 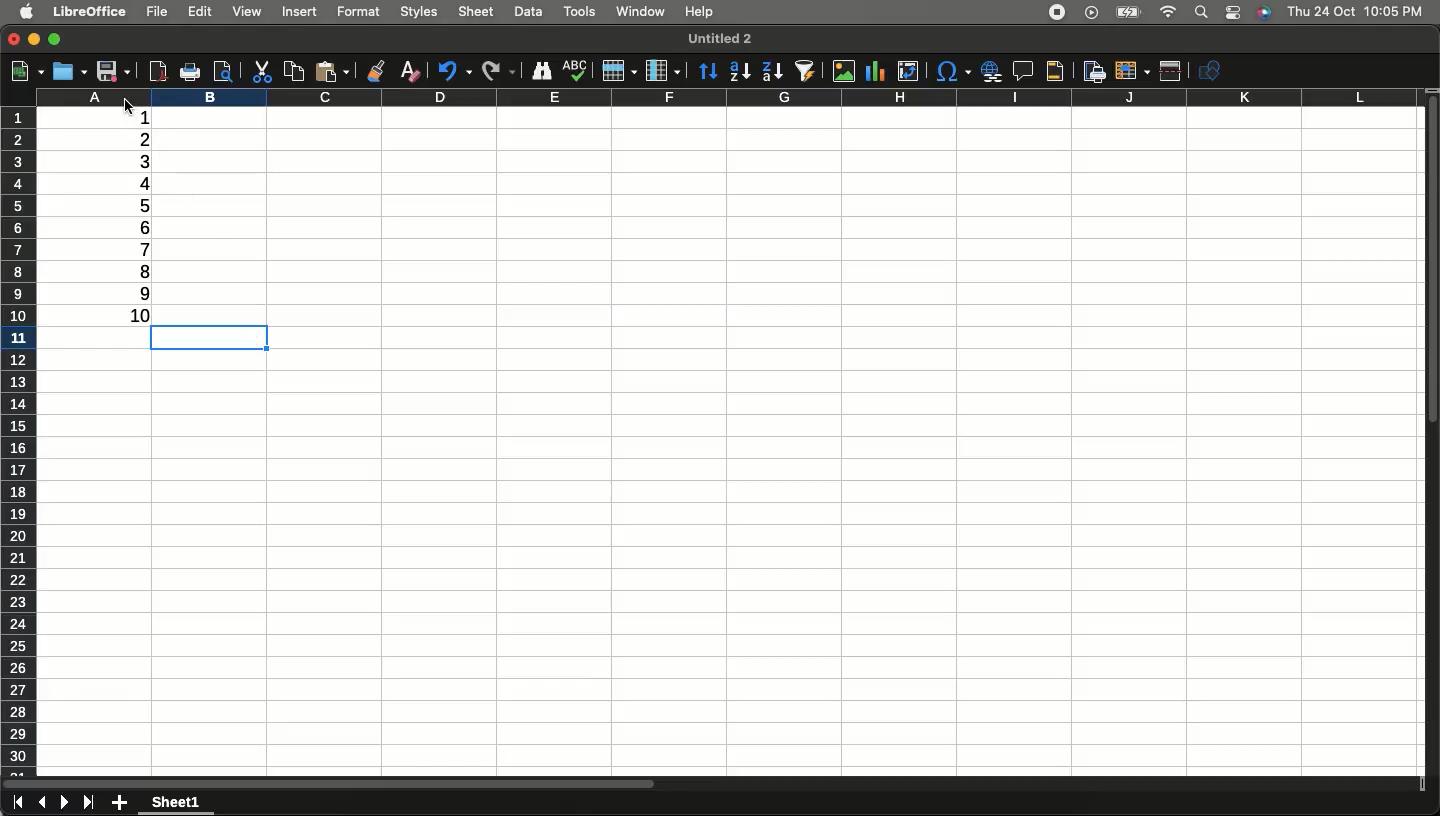 I want to click on Recording, so click(x=1058, y=13).